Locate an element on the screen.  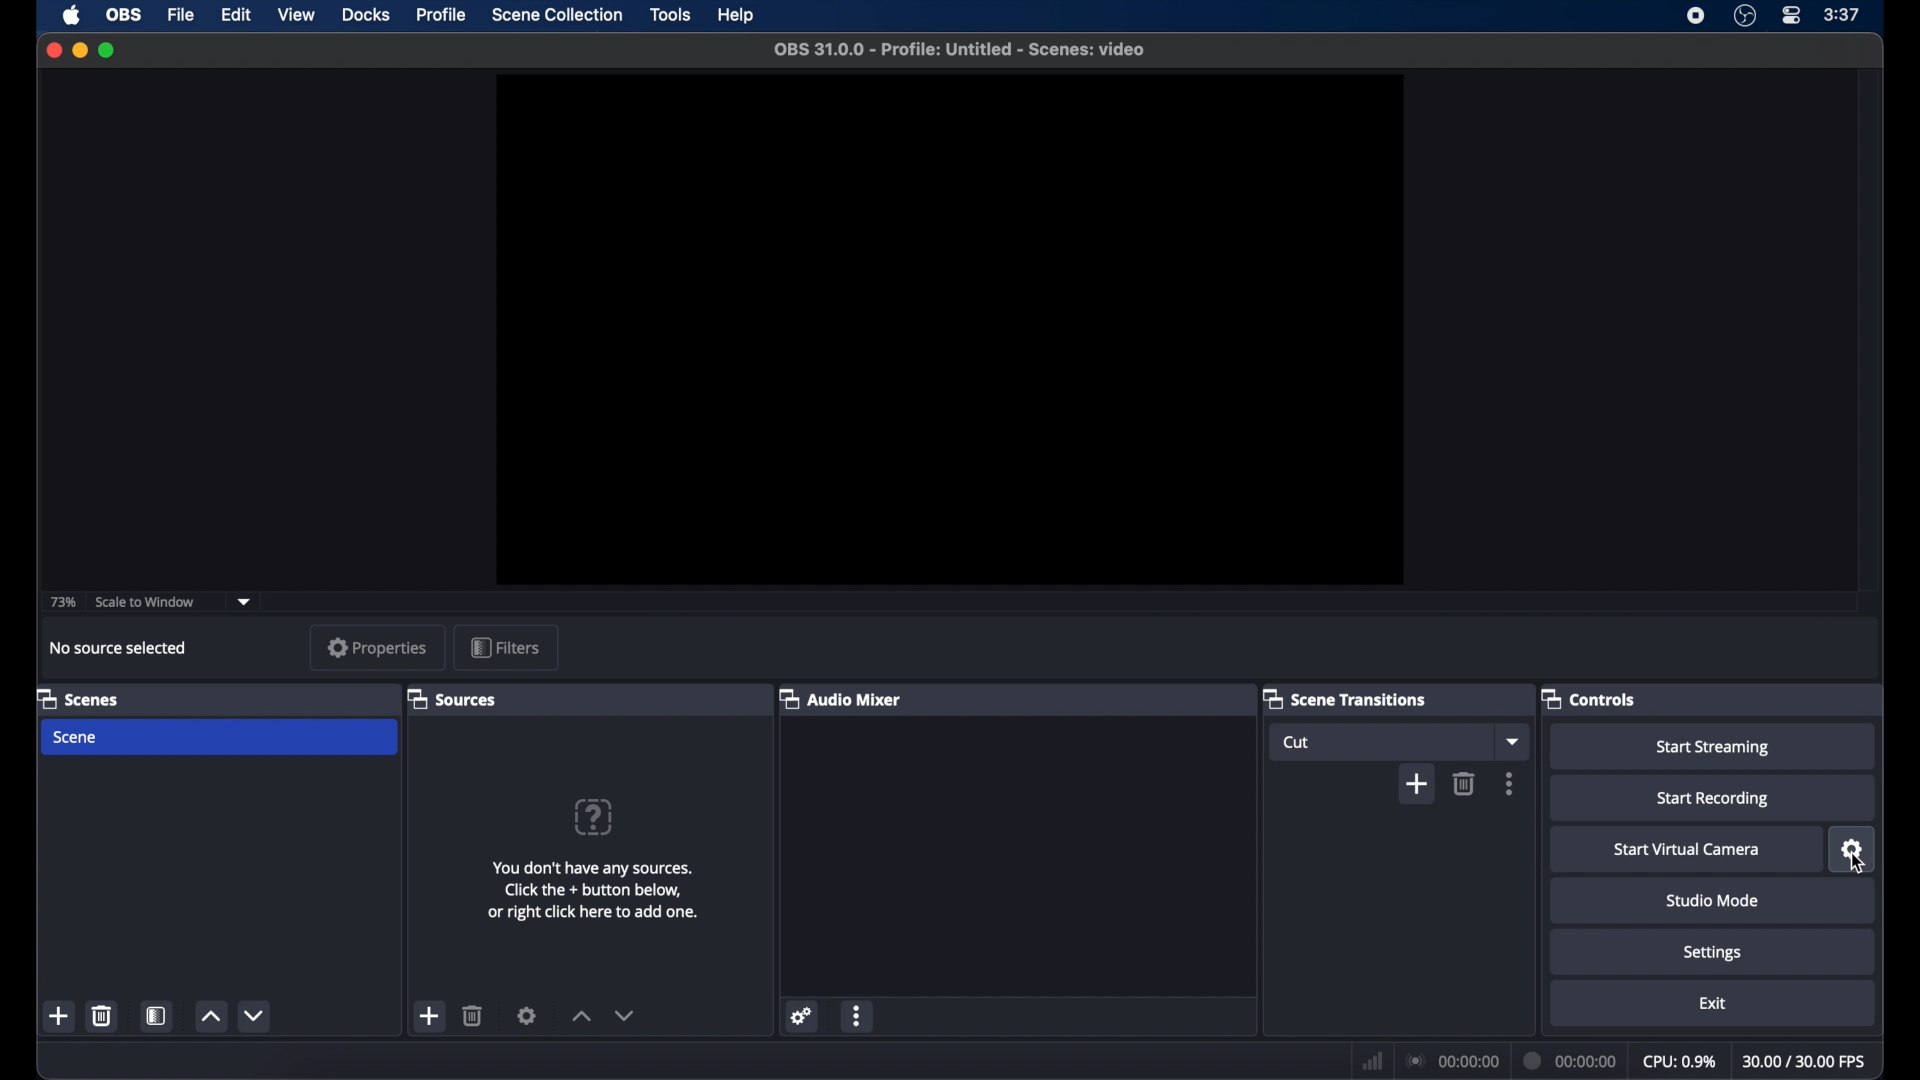
minimize is located at coordinates (79, 51).